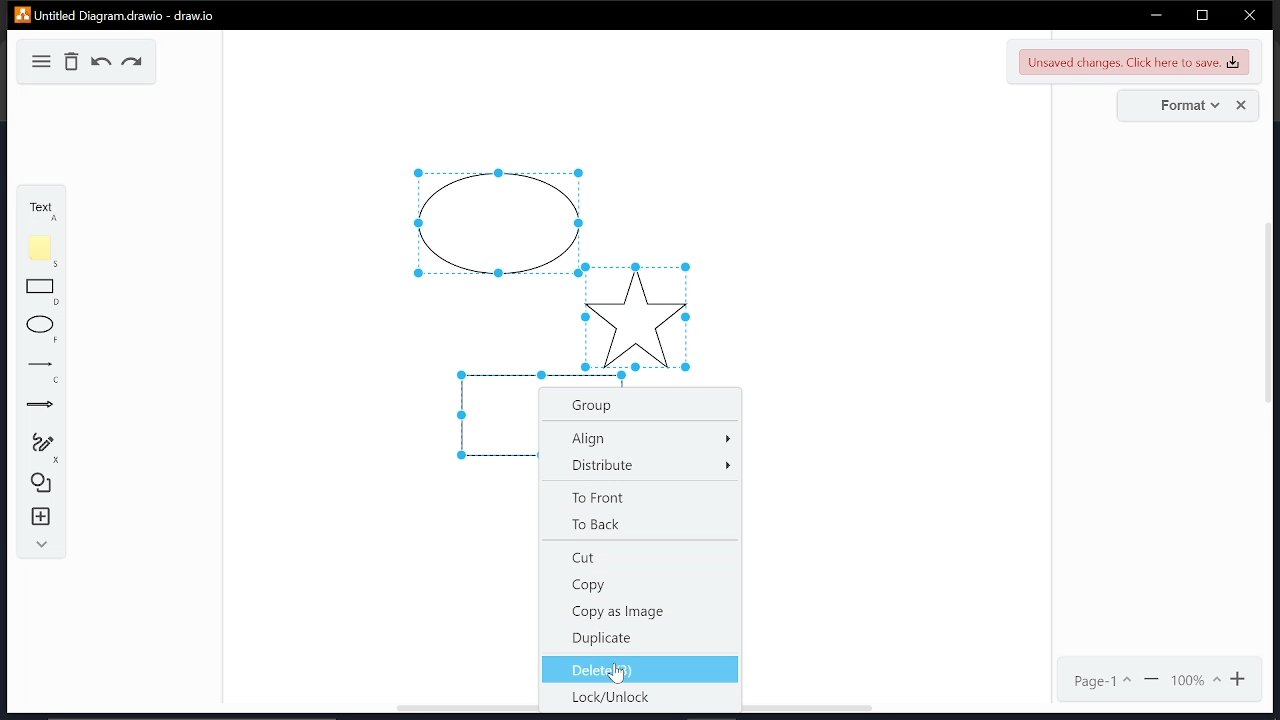 Image resolution: width=1280 pixels, height=720 pixels. I want to click on close, so click(1242, 106).